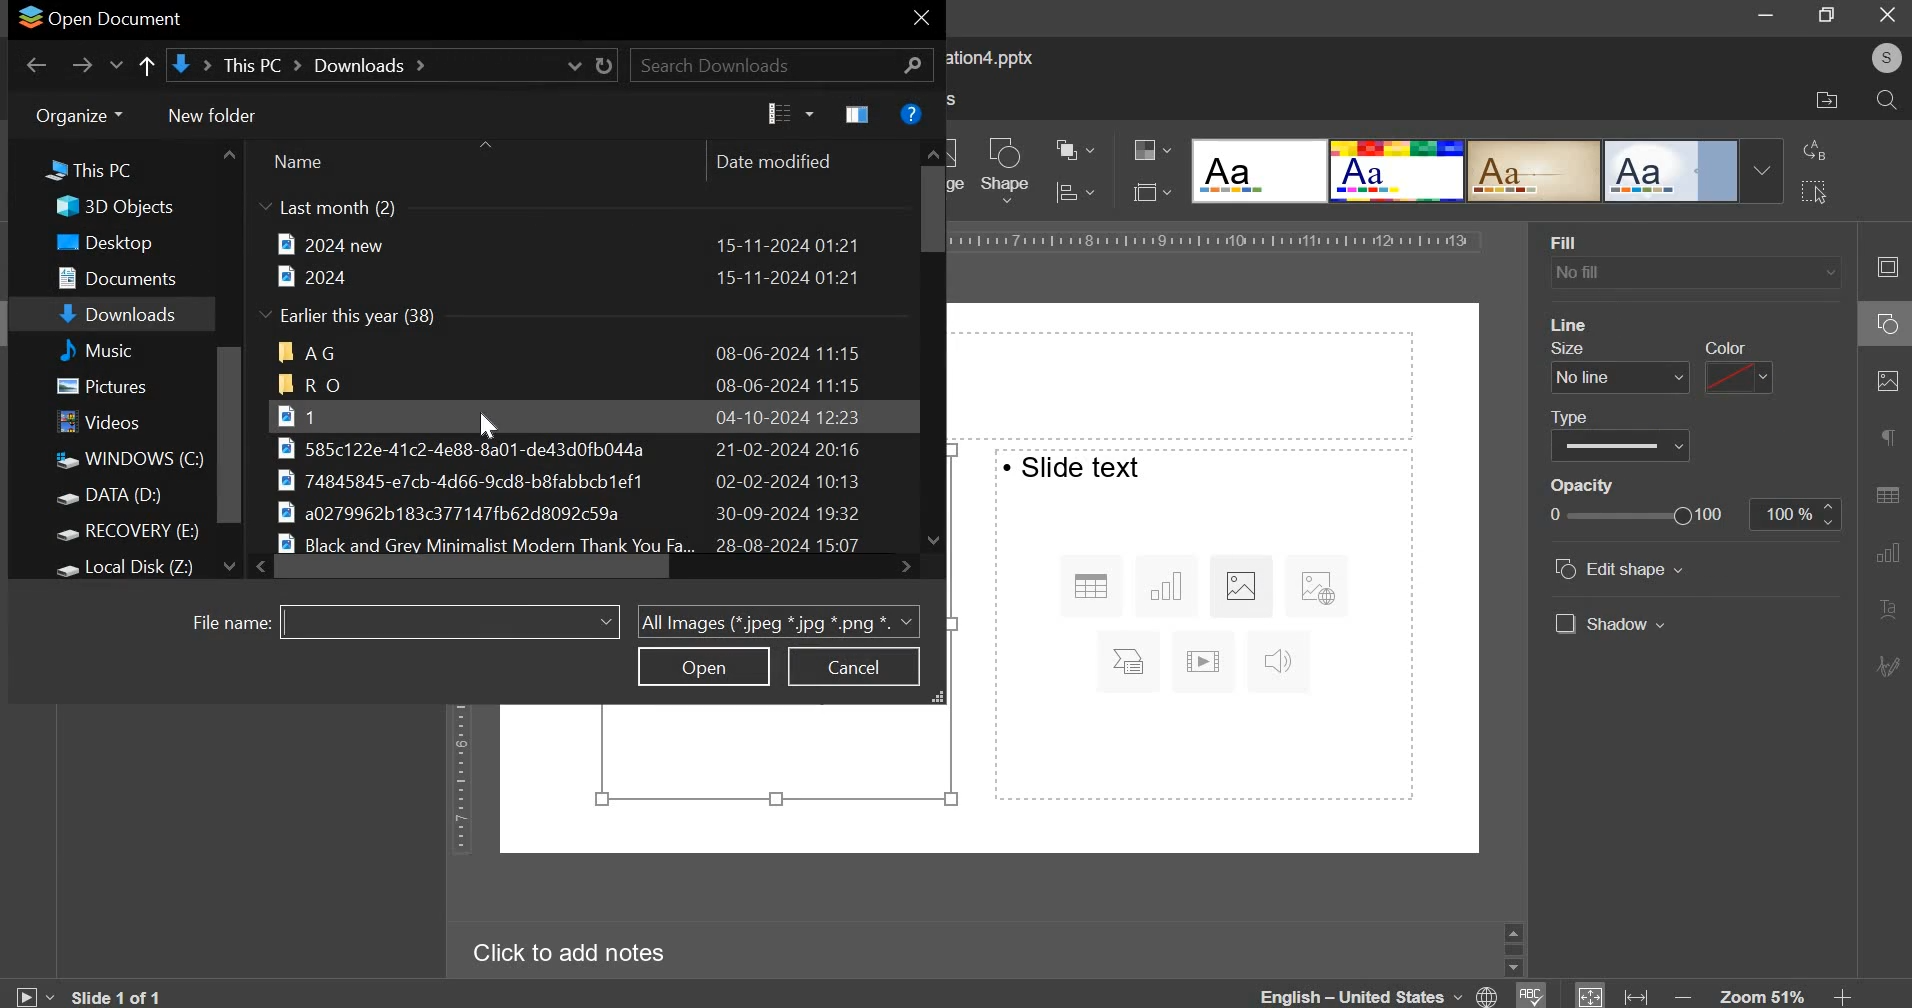  What do you see at coordinates (1536, 172) in the screenshot?
I see `design` at bounding box center [1536, 172].